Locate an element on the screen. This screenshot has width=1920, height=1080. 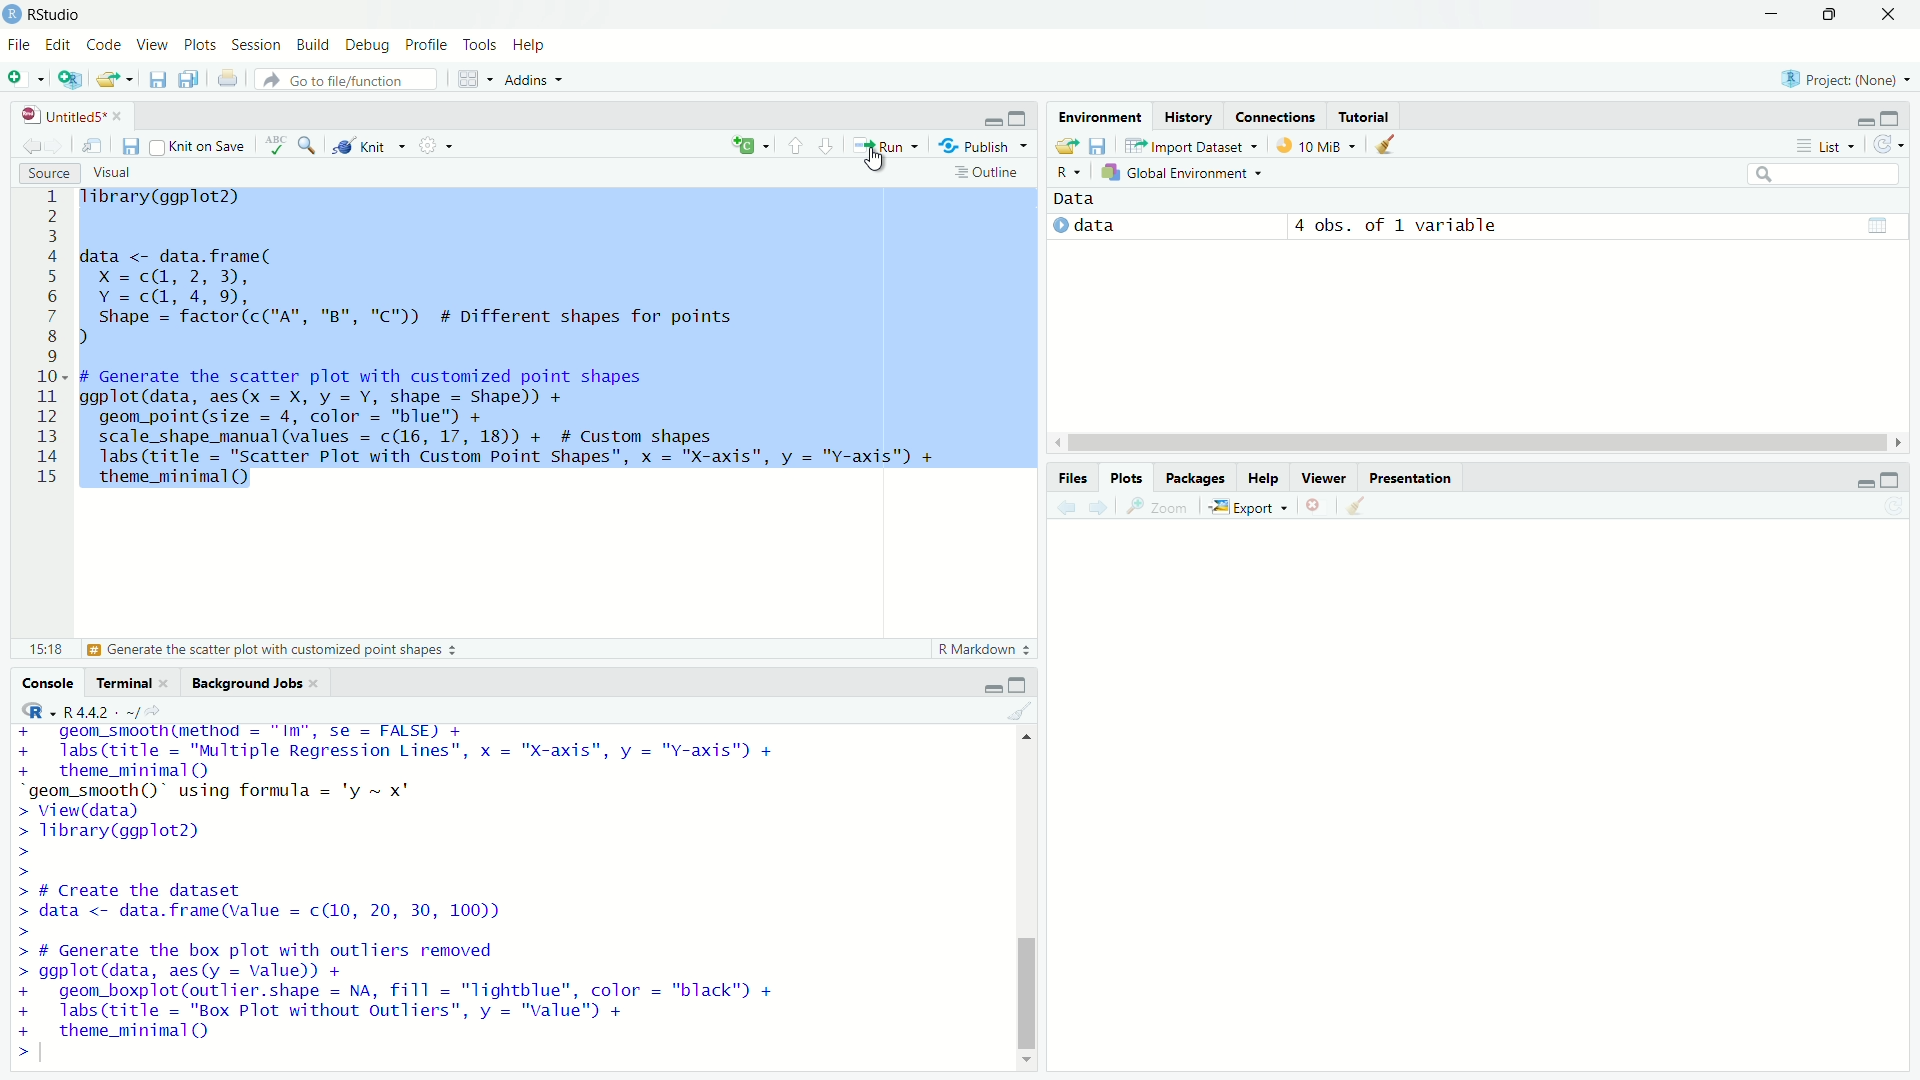
Clear all plots is located at coordinates (1355, 505).